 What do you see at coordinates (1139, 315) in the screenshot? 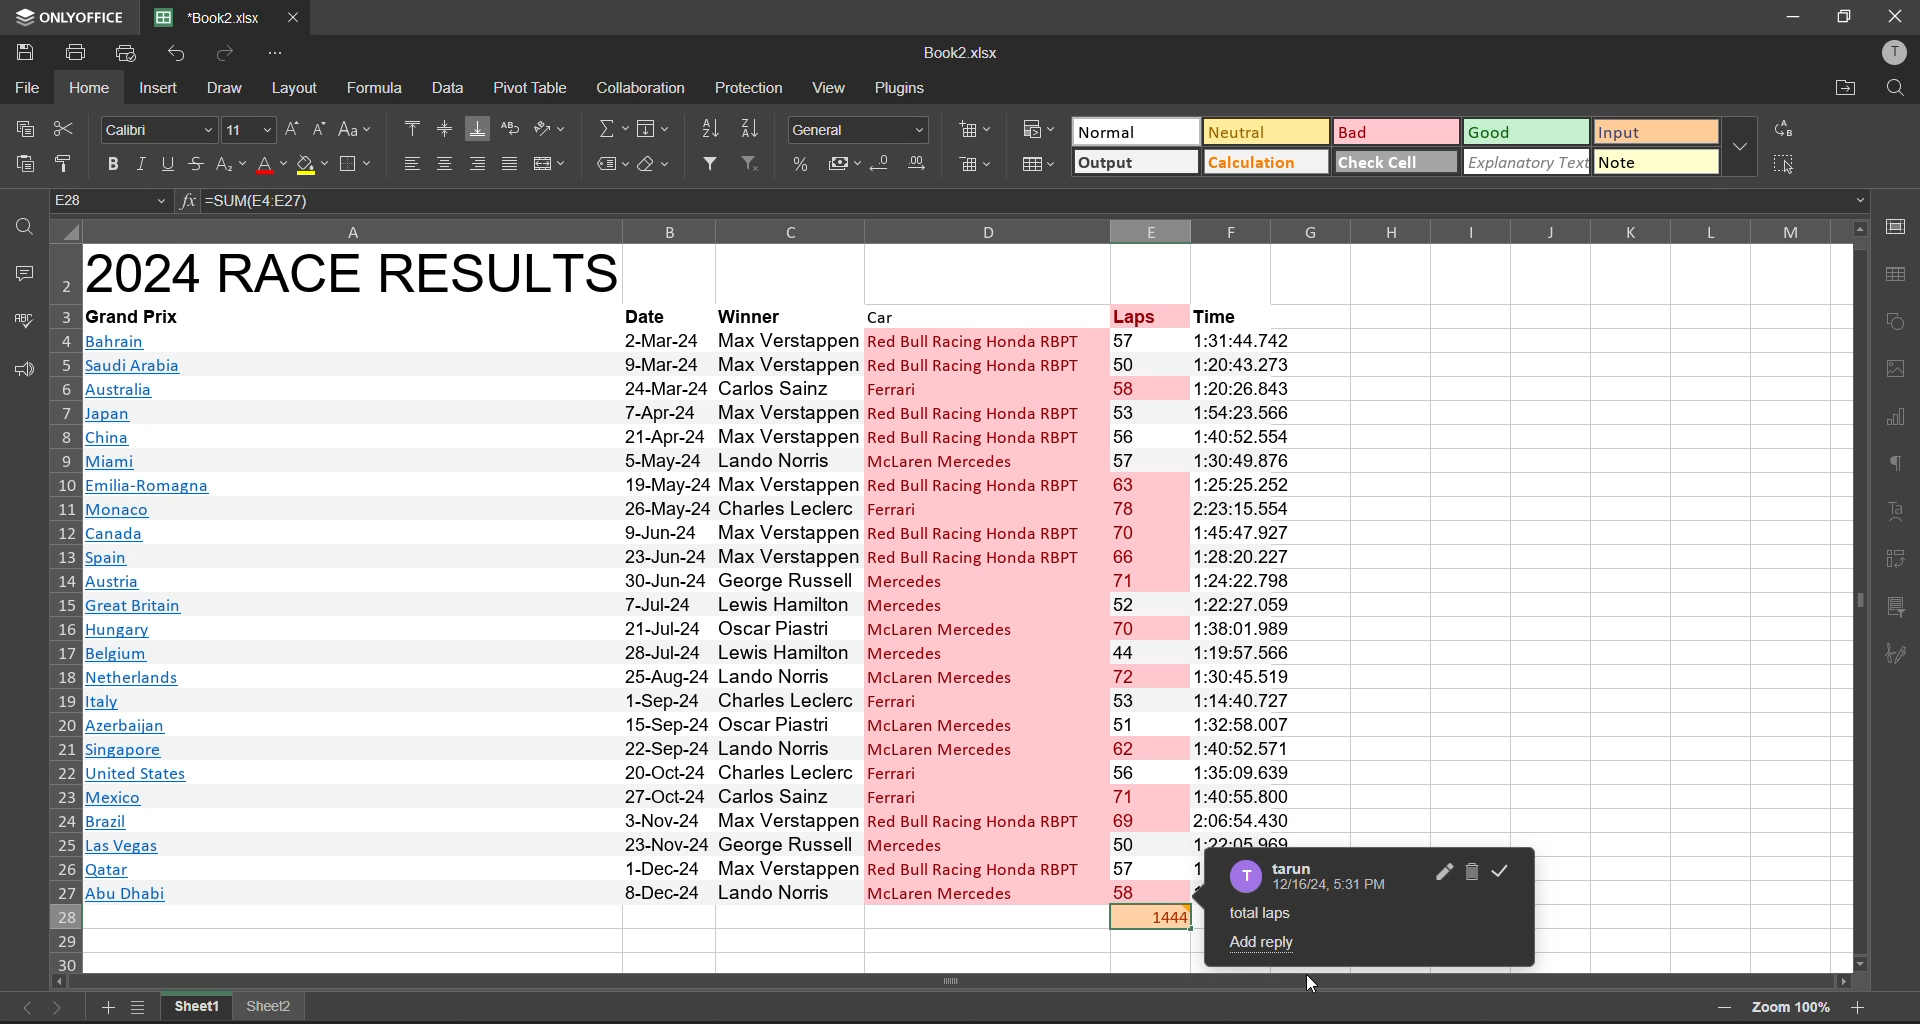
I see `laps` at bounding box center [1139, 315].